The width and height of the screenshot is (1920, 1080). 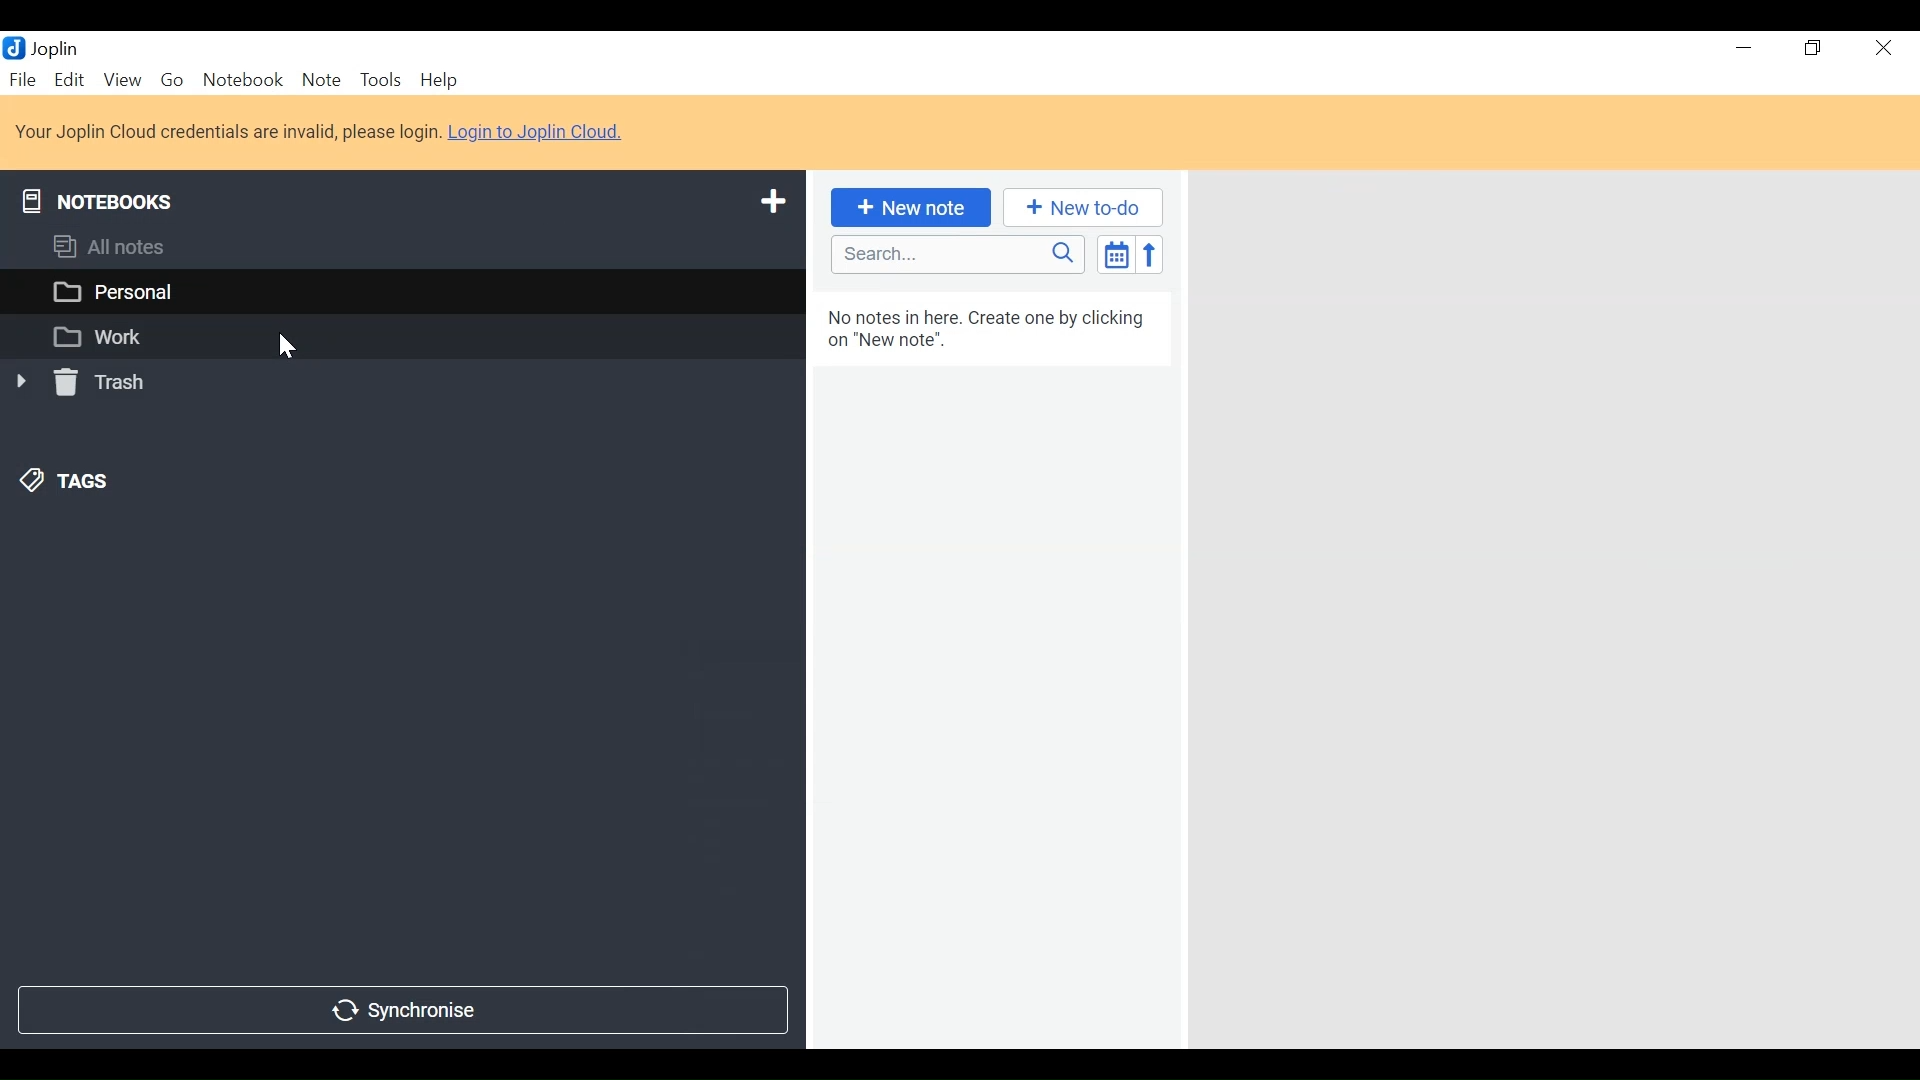 What do you see at coordinates (910, 208) in the screenshot?
I see `Add New Note` at bounding box center [910, 208].